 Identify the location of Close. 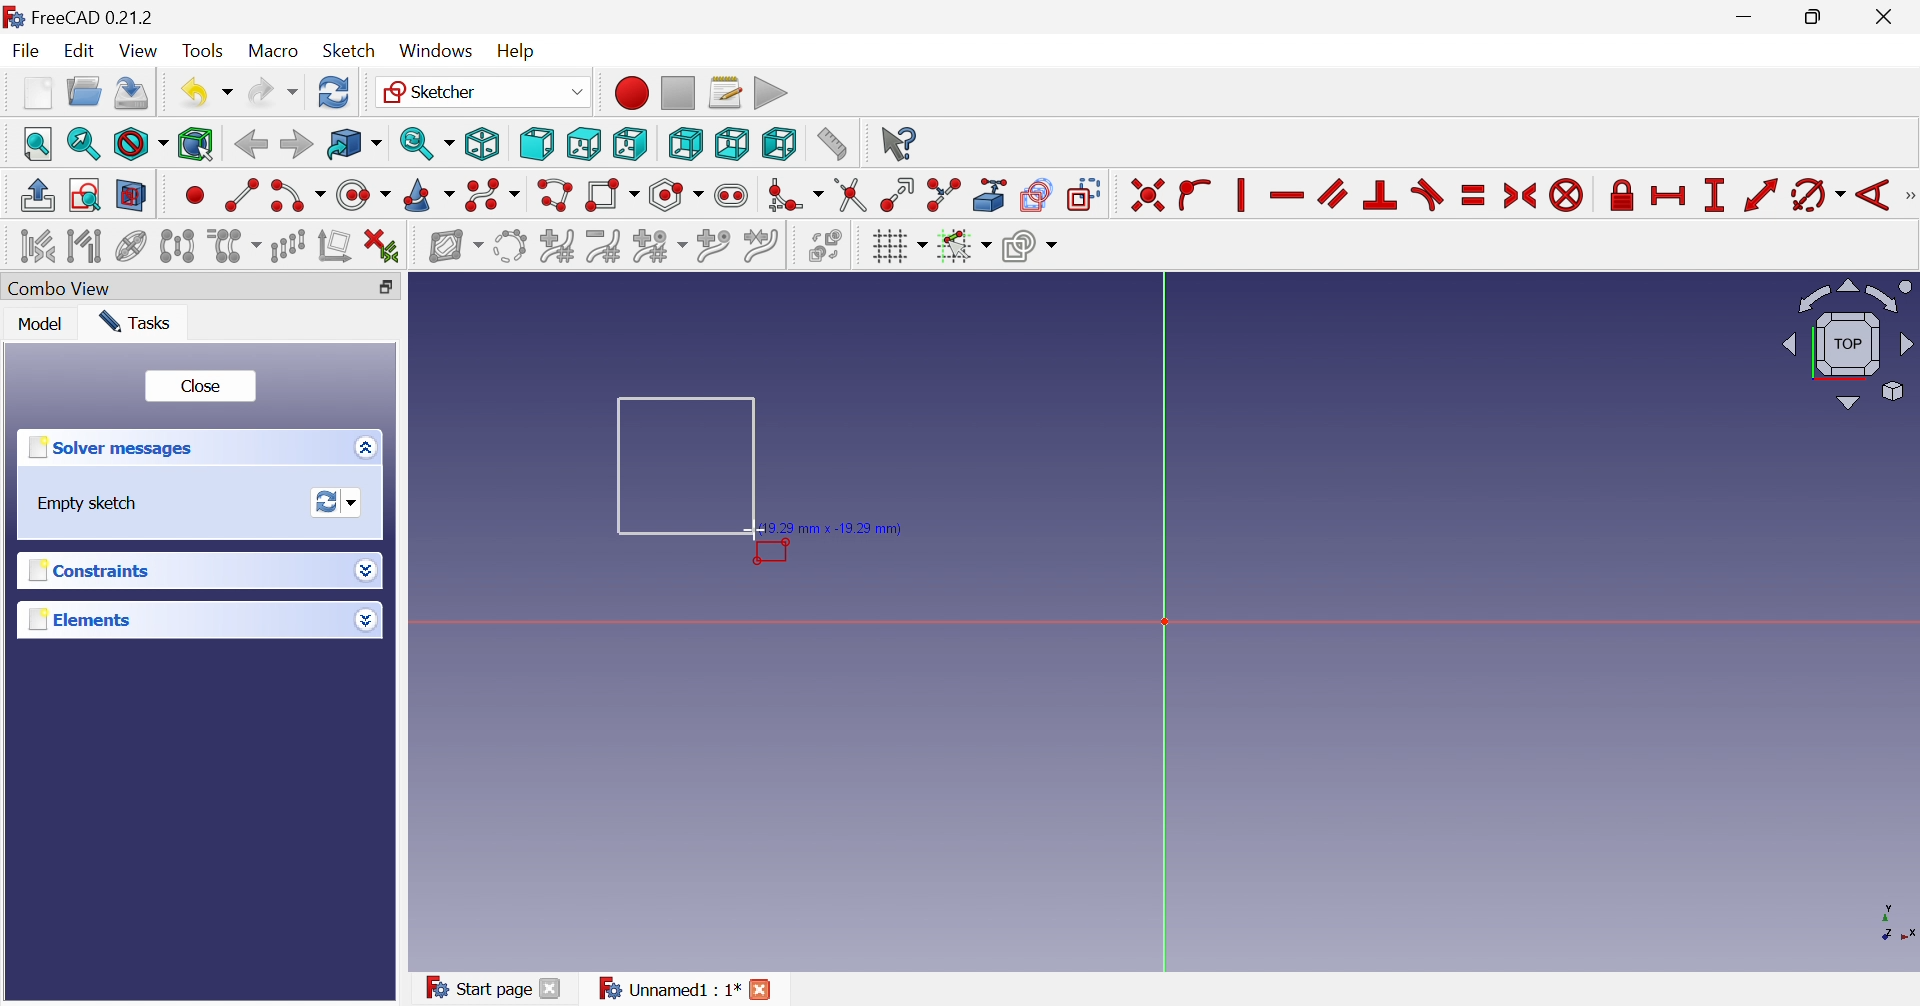
(551, 988).